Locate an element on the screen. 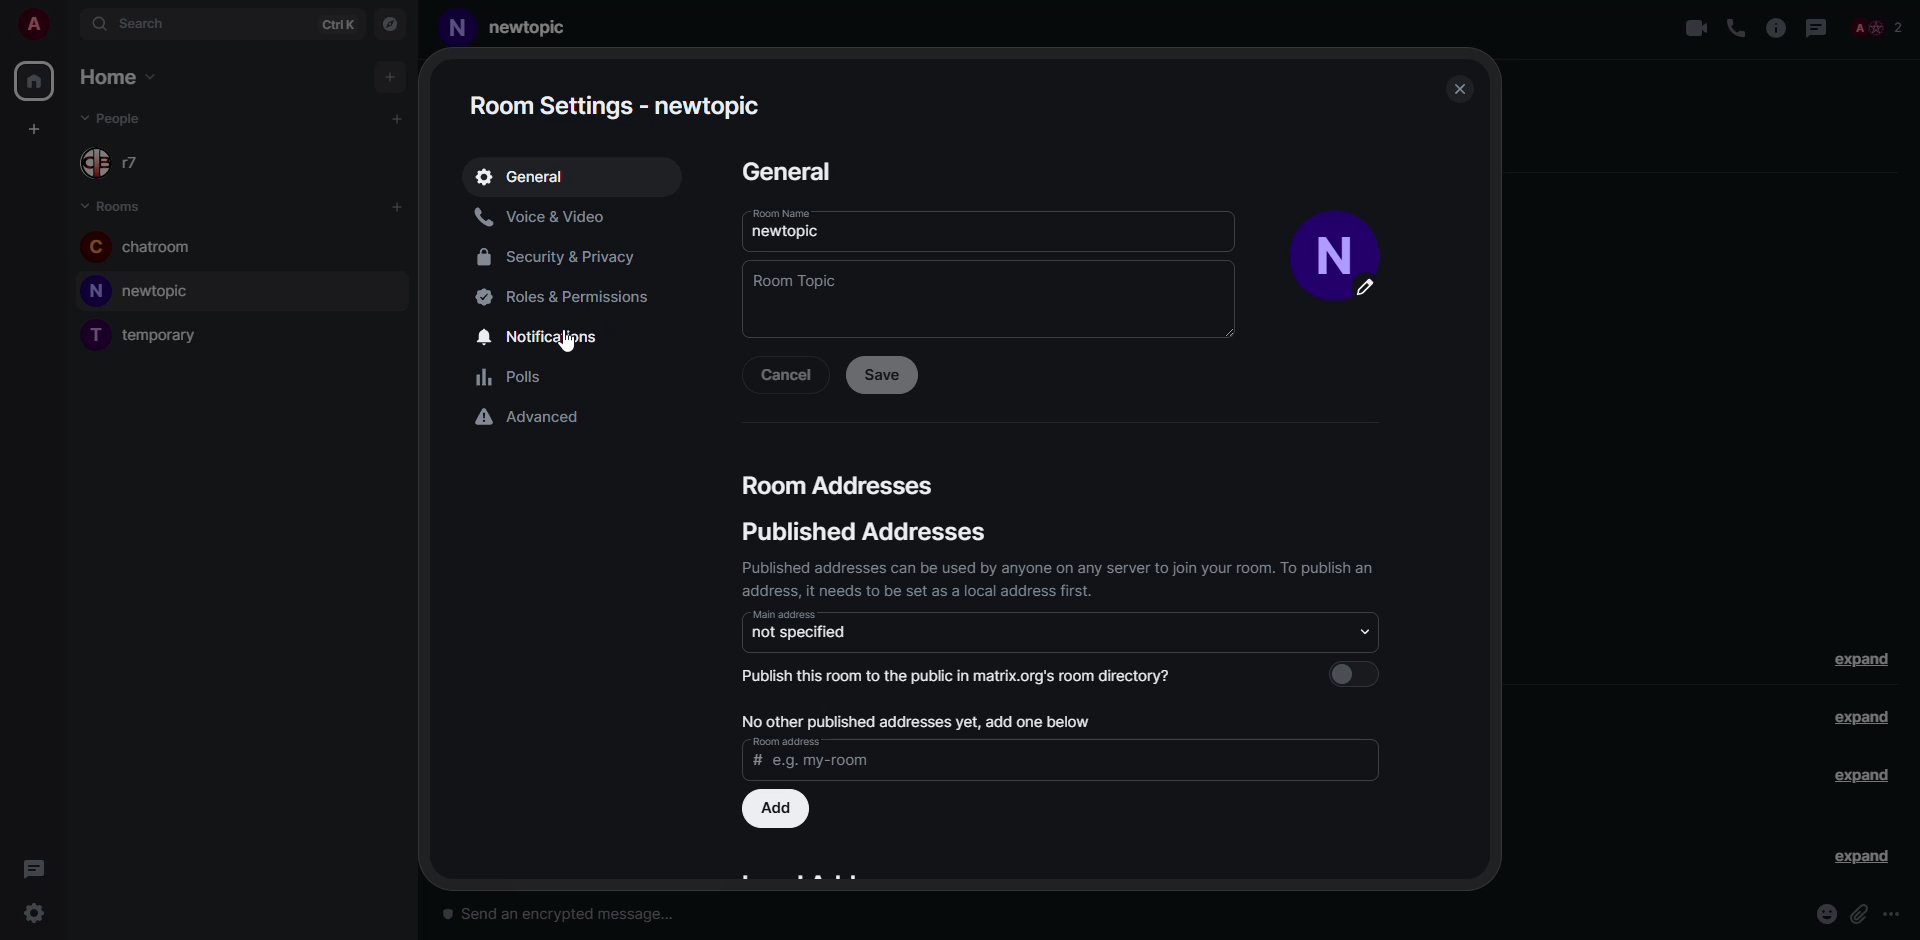 The width and height of the screenshot is (1920, 940). video is located at coordinates (1698, 28).